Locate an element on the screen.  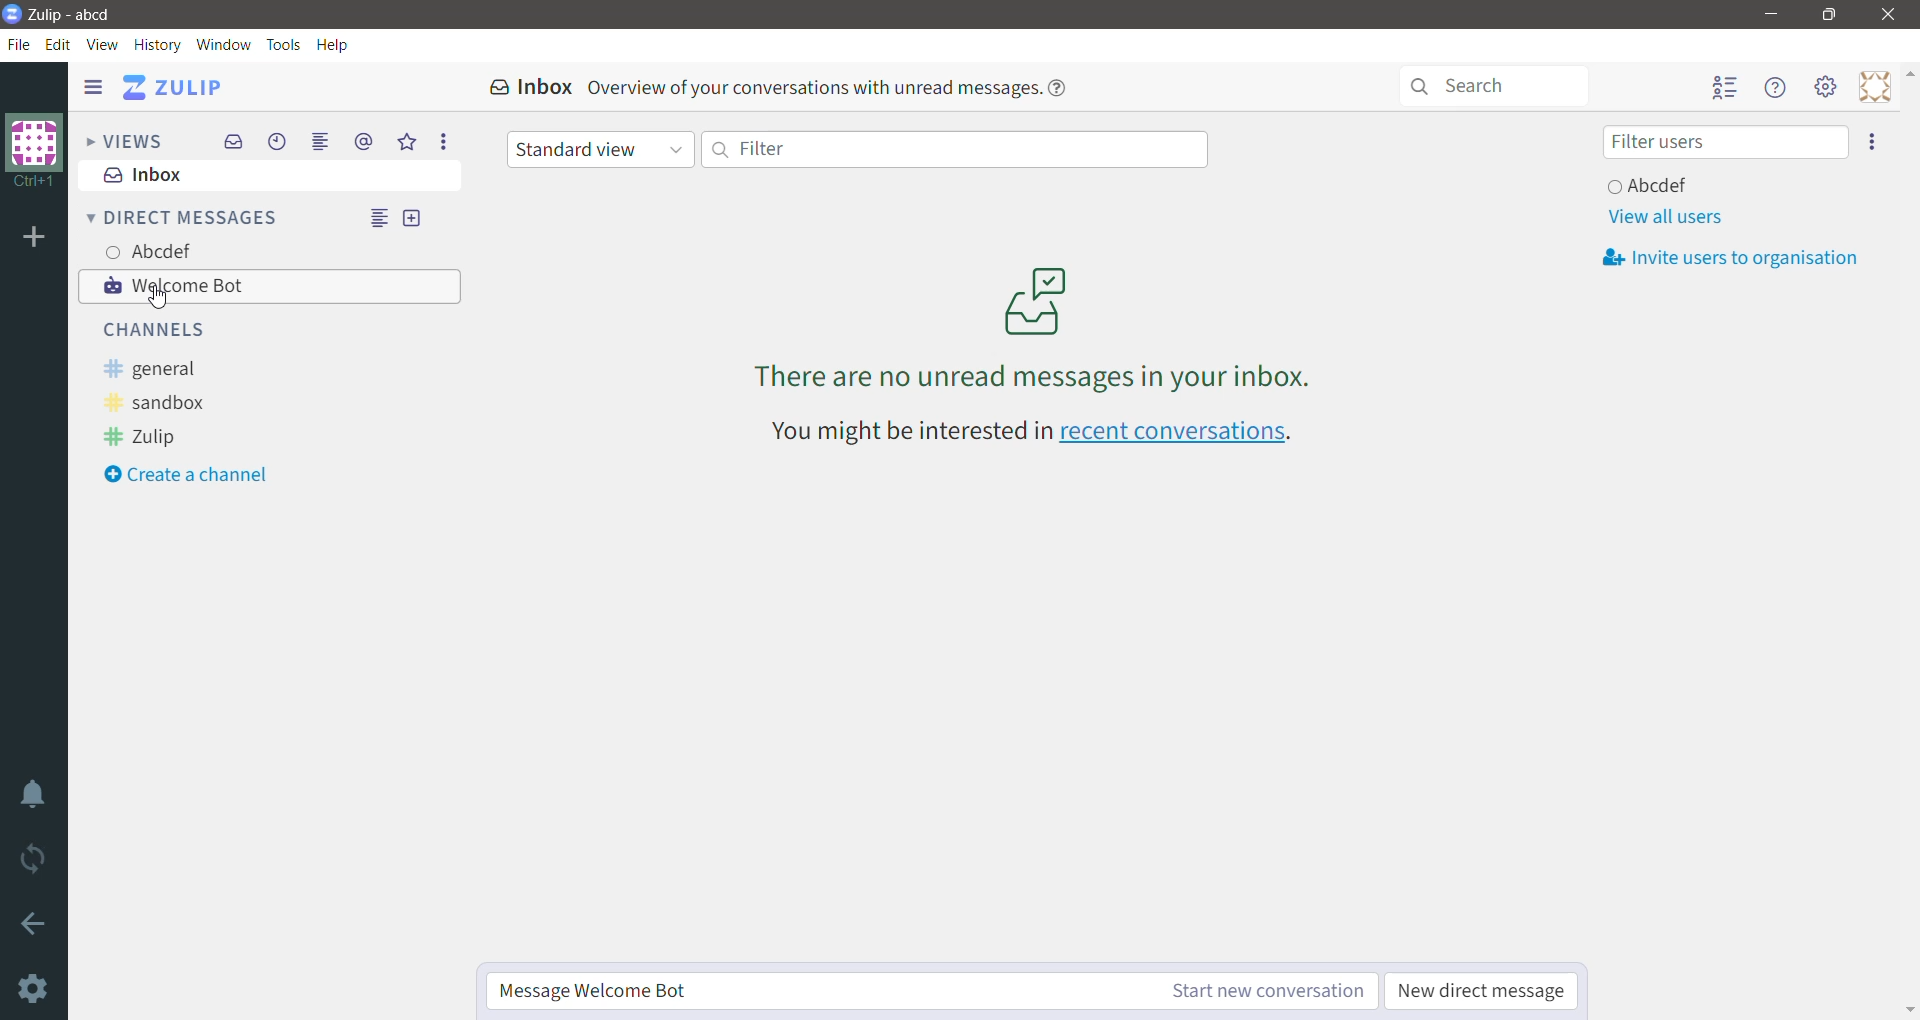
There are no unread messages in your inbox is located at coordinates (1034, 325).